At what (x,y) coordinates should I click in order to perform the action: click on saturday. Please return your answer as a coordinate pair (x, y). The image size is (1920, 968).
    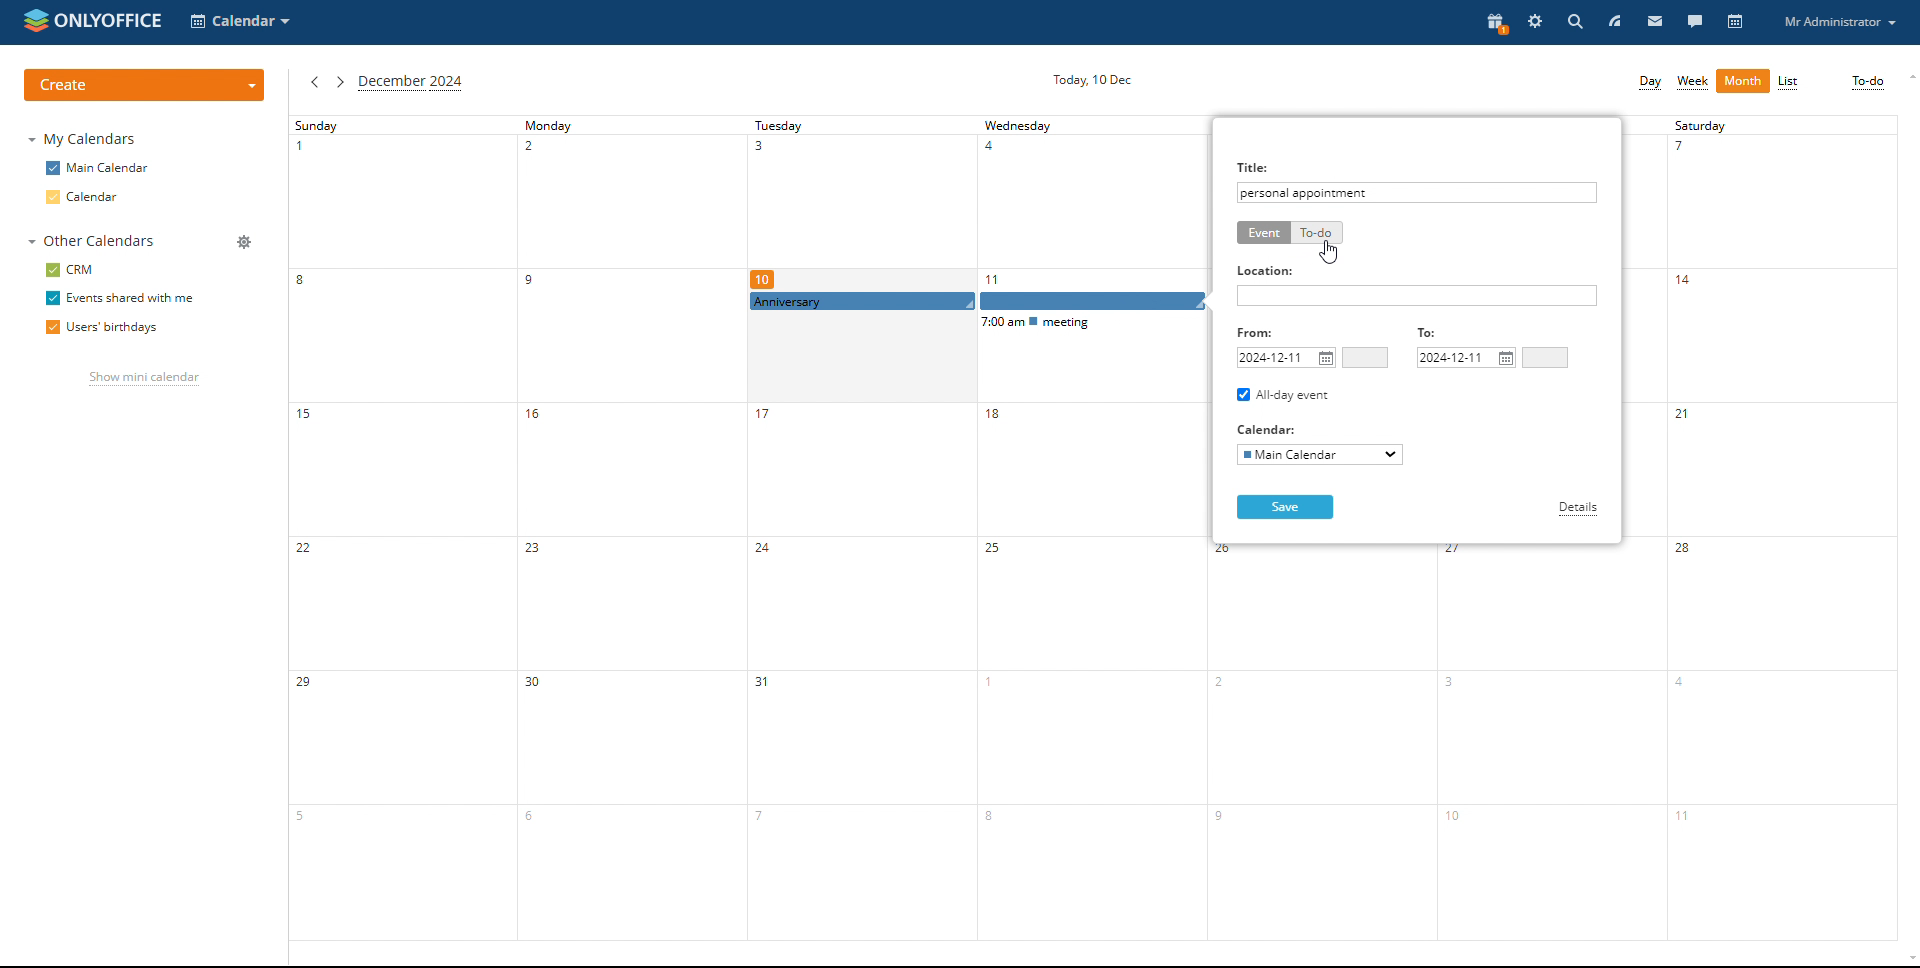
    Looking at the image, I should click on (1782, 528).